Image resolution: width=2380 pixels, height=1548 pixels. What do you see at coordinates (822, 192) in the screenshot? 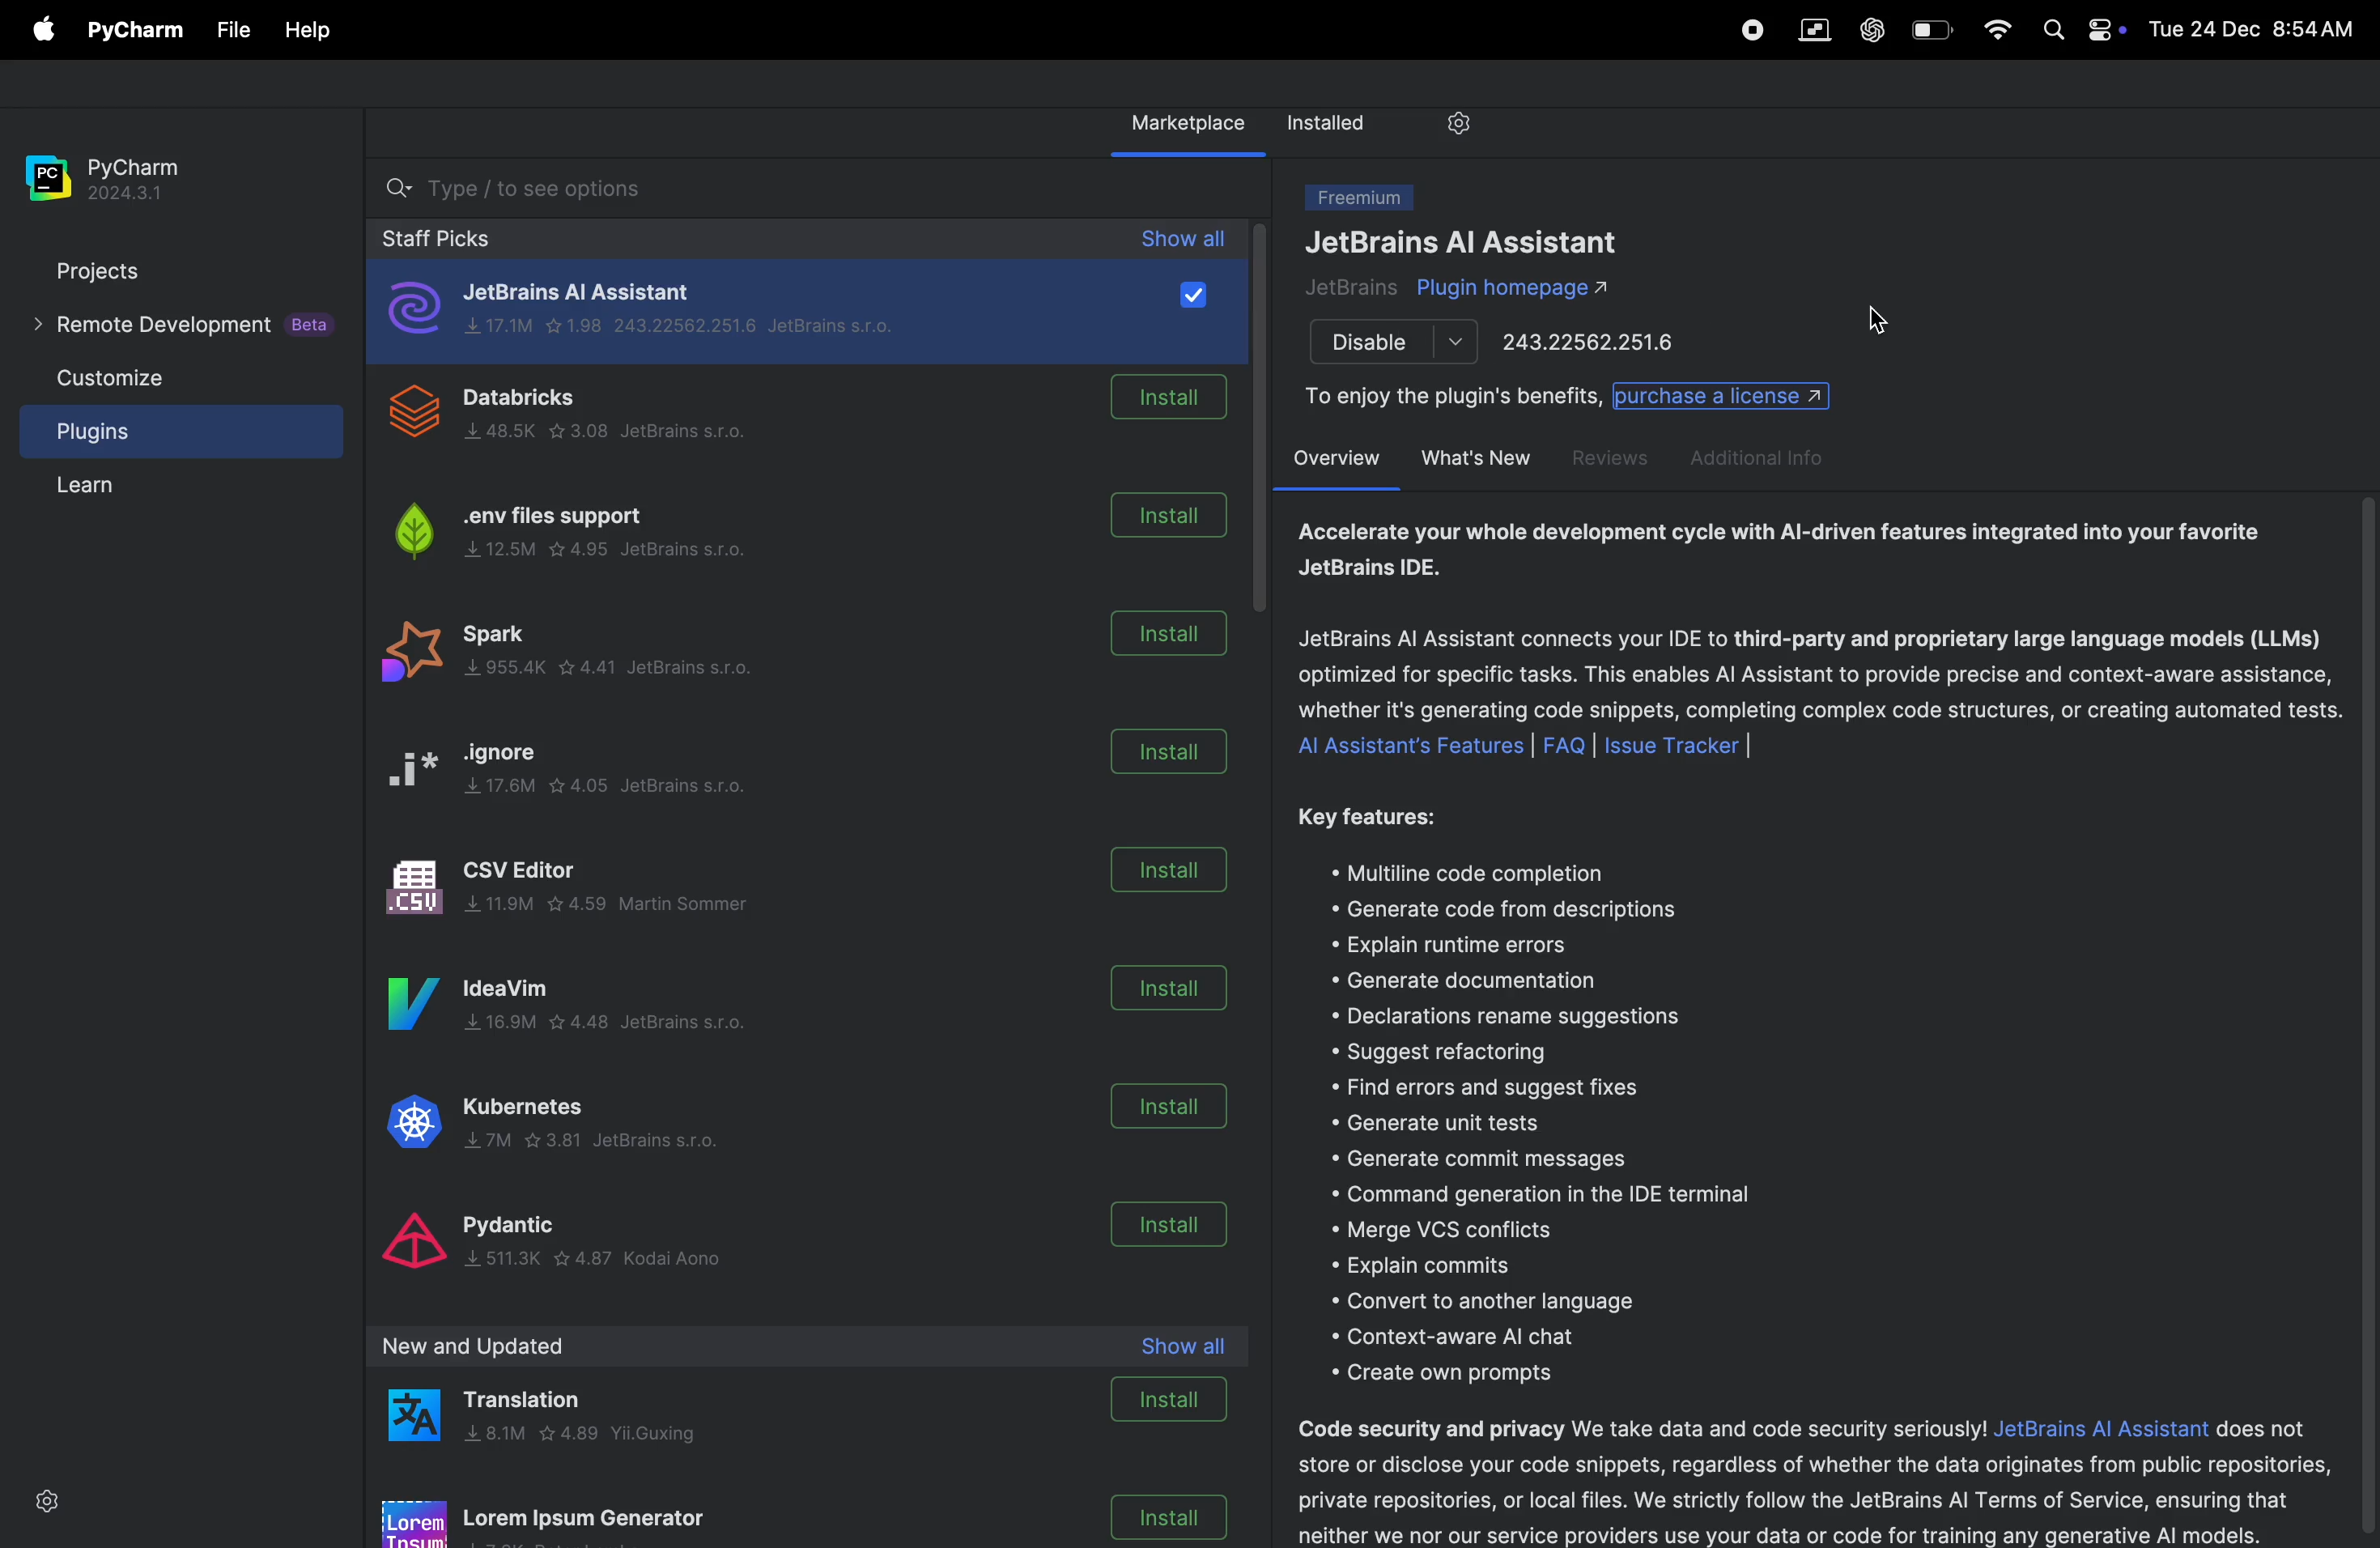
I see `searchbar` at bounding box center [822, 192].